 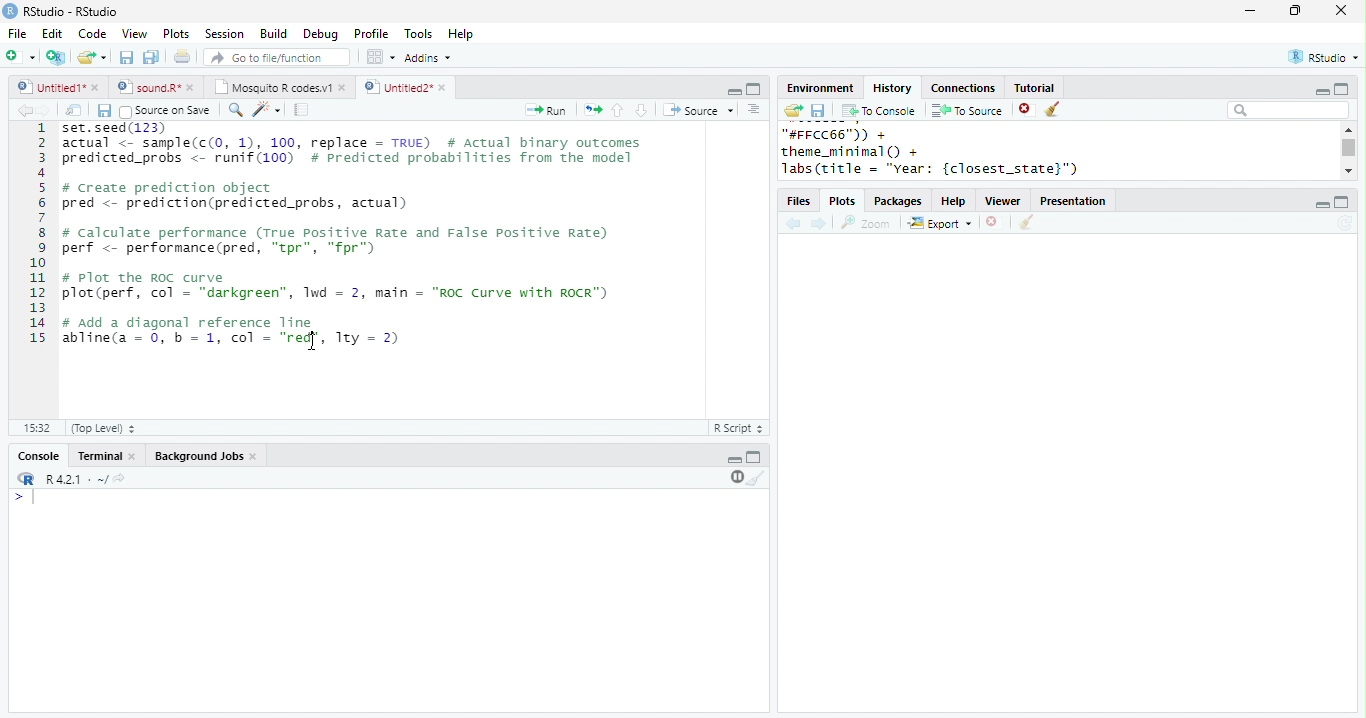 I want to click on # calculate performance (True Positive Rate and False Positive Rate)
perf <- performance(pred, “tpr", “fpr"), so click(x=336, y=240).